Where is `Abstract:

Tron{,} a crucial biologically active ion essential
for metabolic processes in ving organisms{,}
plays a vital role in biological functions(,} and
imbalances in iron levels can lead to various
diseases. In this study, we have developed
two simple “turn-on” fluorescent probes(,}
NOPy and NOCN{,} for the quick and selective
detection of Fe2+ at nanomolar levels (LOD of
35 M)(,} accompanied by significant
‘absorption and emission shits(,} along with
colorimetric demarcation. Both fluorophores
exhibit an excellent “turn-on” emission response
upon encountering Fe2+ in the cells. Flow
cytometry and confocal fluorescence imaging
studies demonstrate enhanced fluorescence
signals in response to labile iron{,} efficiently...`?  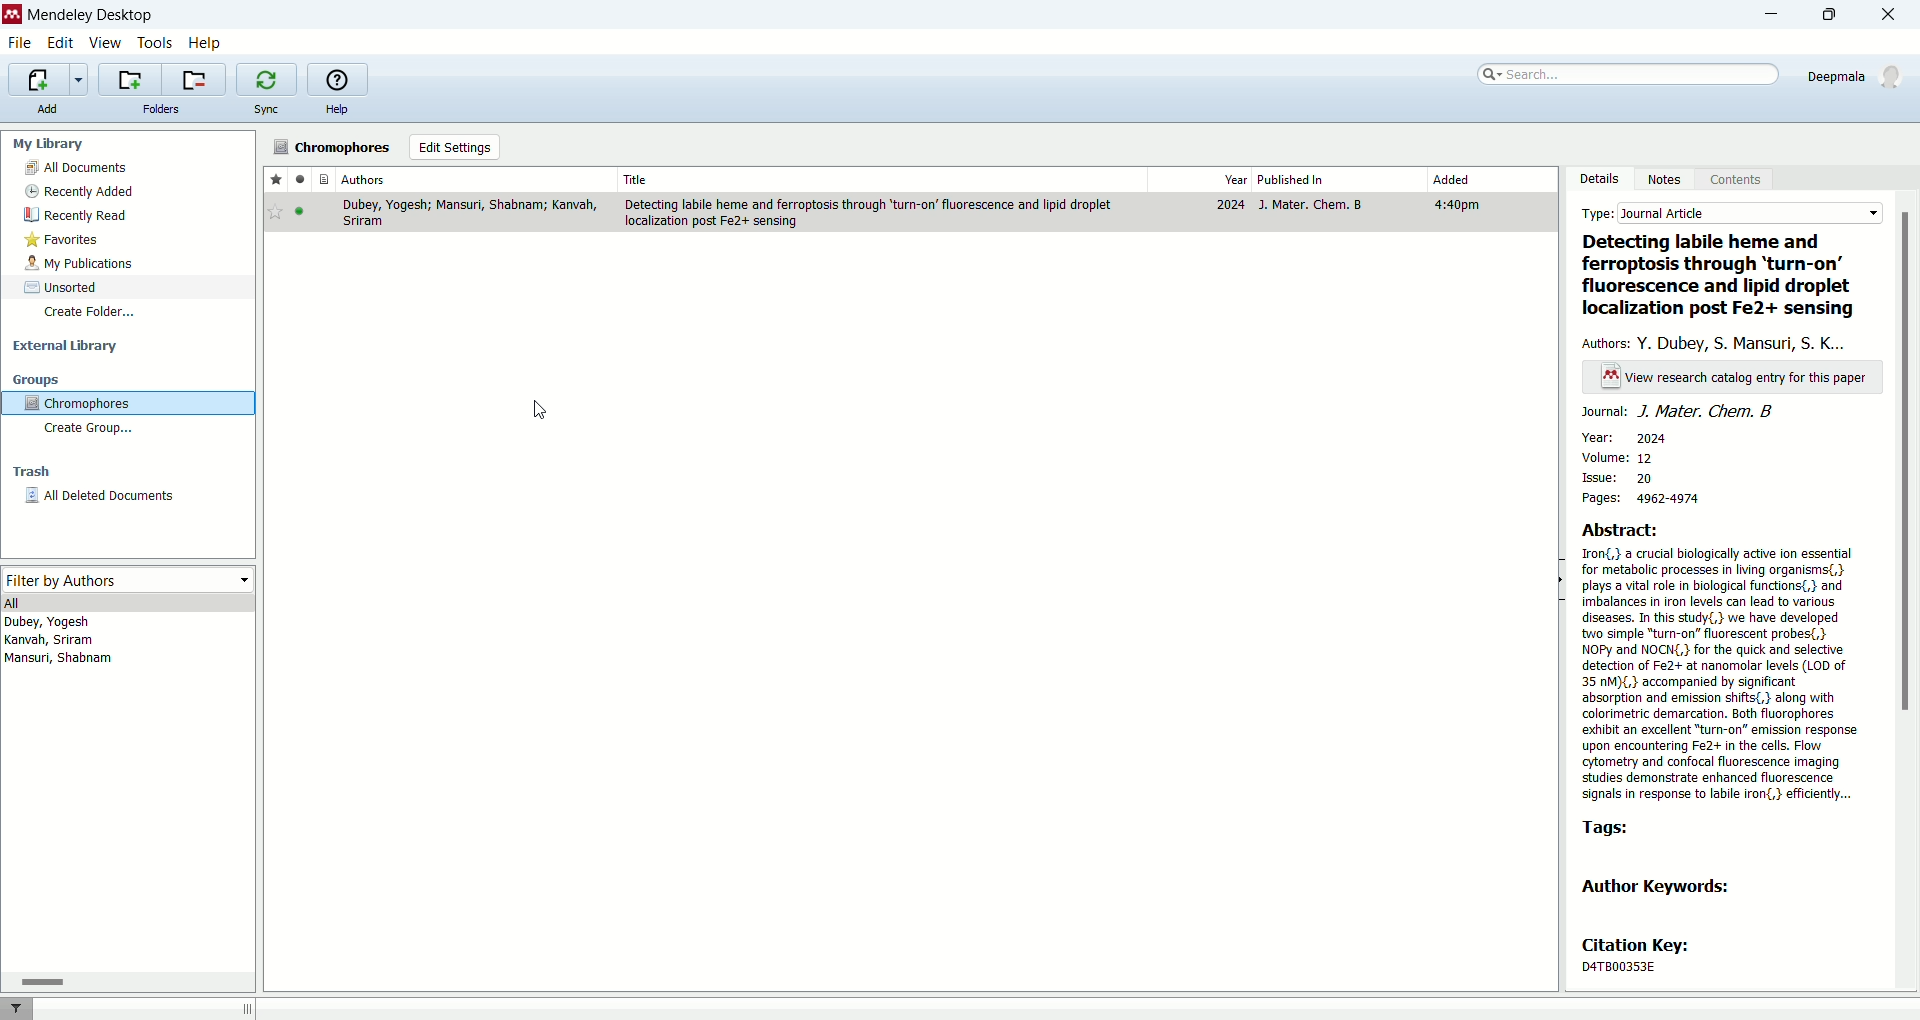 Abstract:

Tron{,} a crucial biologically active ion essential
for metabolic processes in ving organisms{,}
plays a vital role in biological functions(,} and
imbalances in iron levels can lead to various
diseases. In this study, we have developed
two simple “turn-on” fluorescent probes(,}
NOPy and NOCN{,} for the quick and selective
detection of Fe2+ at nanomolar levels (LOD of
35 M)(,} accompanied by significant
‘absorption and emission shits(,} along with
colorimetric demarcation. Both fluorophores
exhibit an excellent “turn-on” emission response
upon encountering Fe2+ in the cells. Flow
cytometry and confocal fluorescence imaging
studies demonstrate enhanced fluorescence
signals in response to labile iron{,} efficiently... is located at coordinates (1721, 661).